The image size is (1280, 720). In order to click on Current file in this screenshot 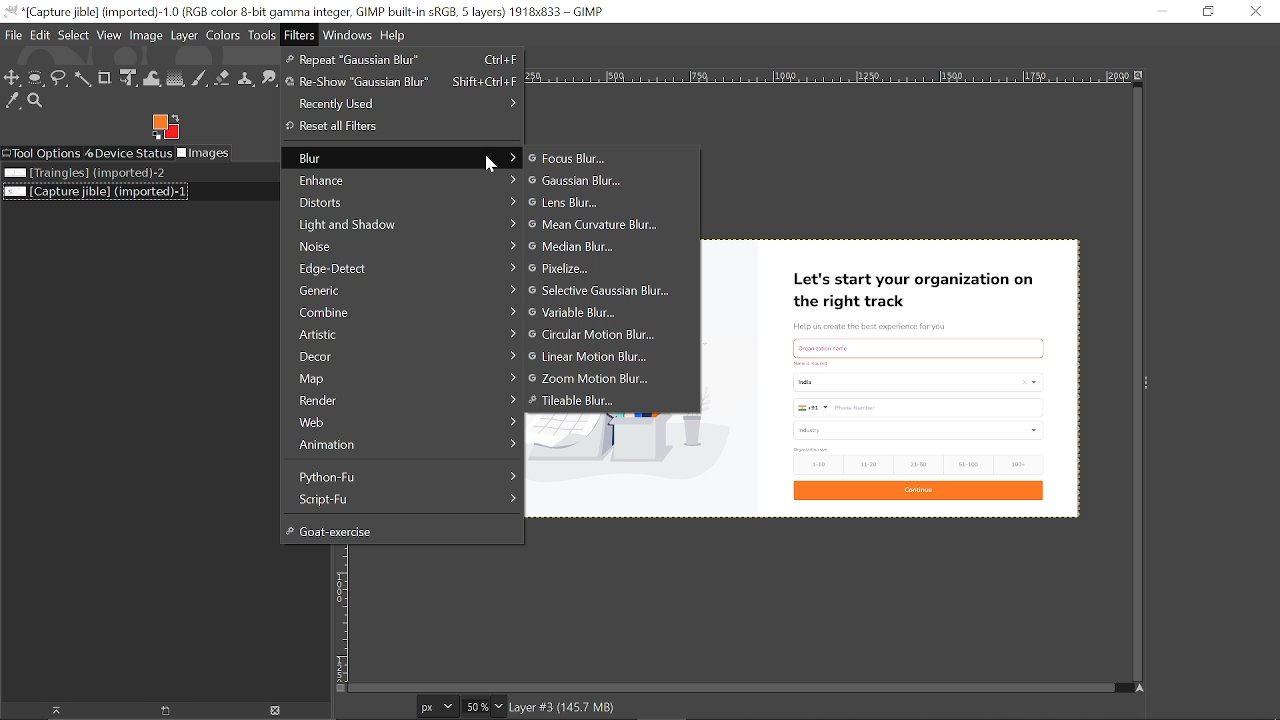, I will do `click(94, 191)`.